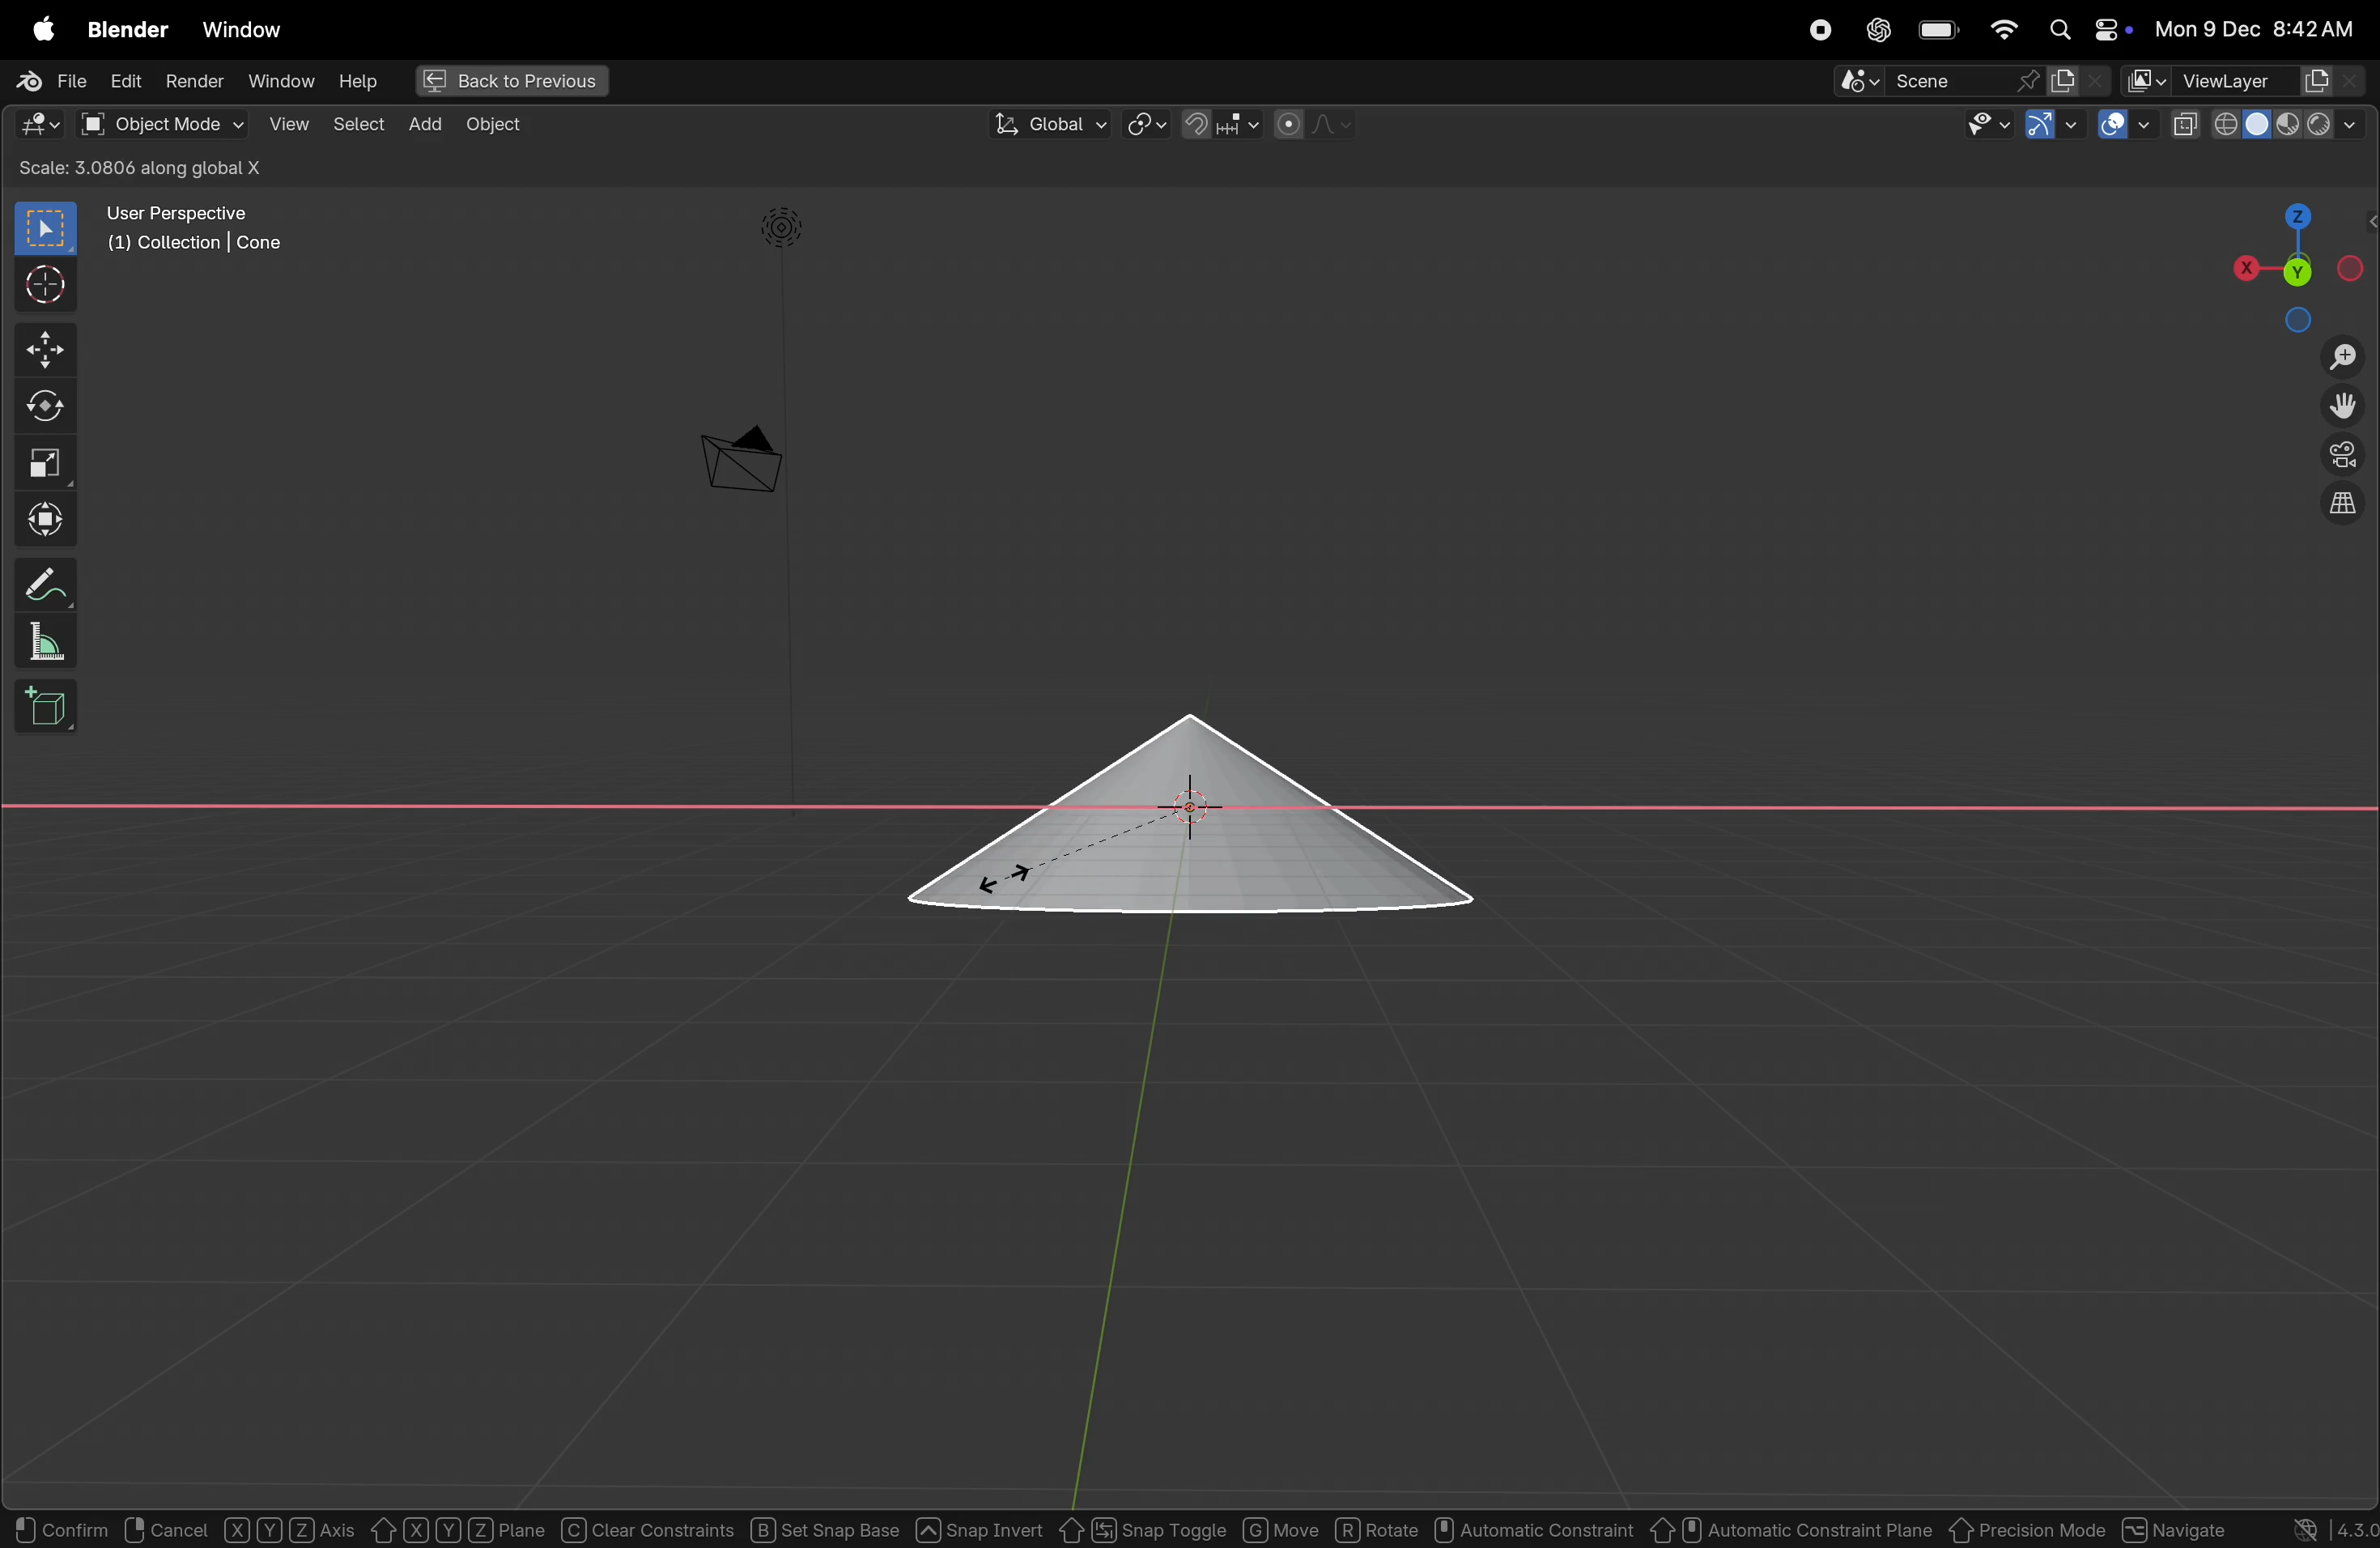  What do you see at coordinates (359, 126) in the screenshot?
I see `select` at bounding box center [359, 126].